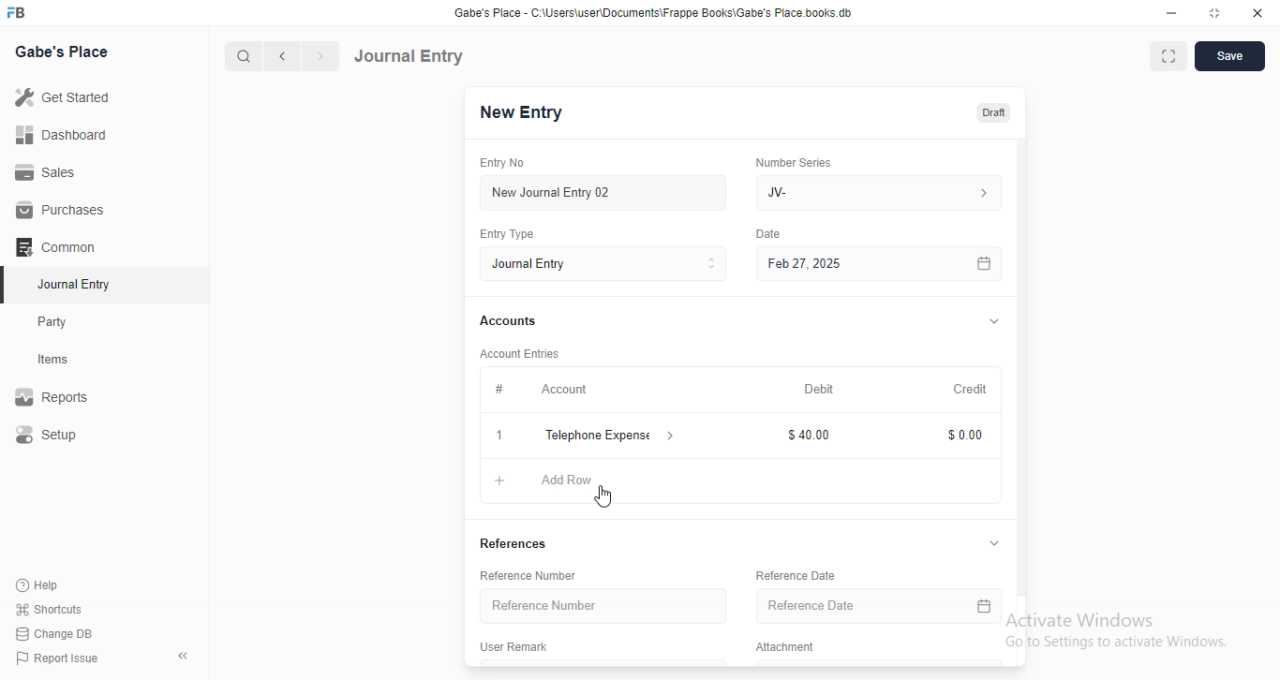 The width and height of the screenshot is (1280, 680). Describe the element at coordinates (659, 11) in the screenshot. I see `‘Gabe's Place - C Wsers\userDocuments\Frappe Books\Gabe's Place books db` at that location.